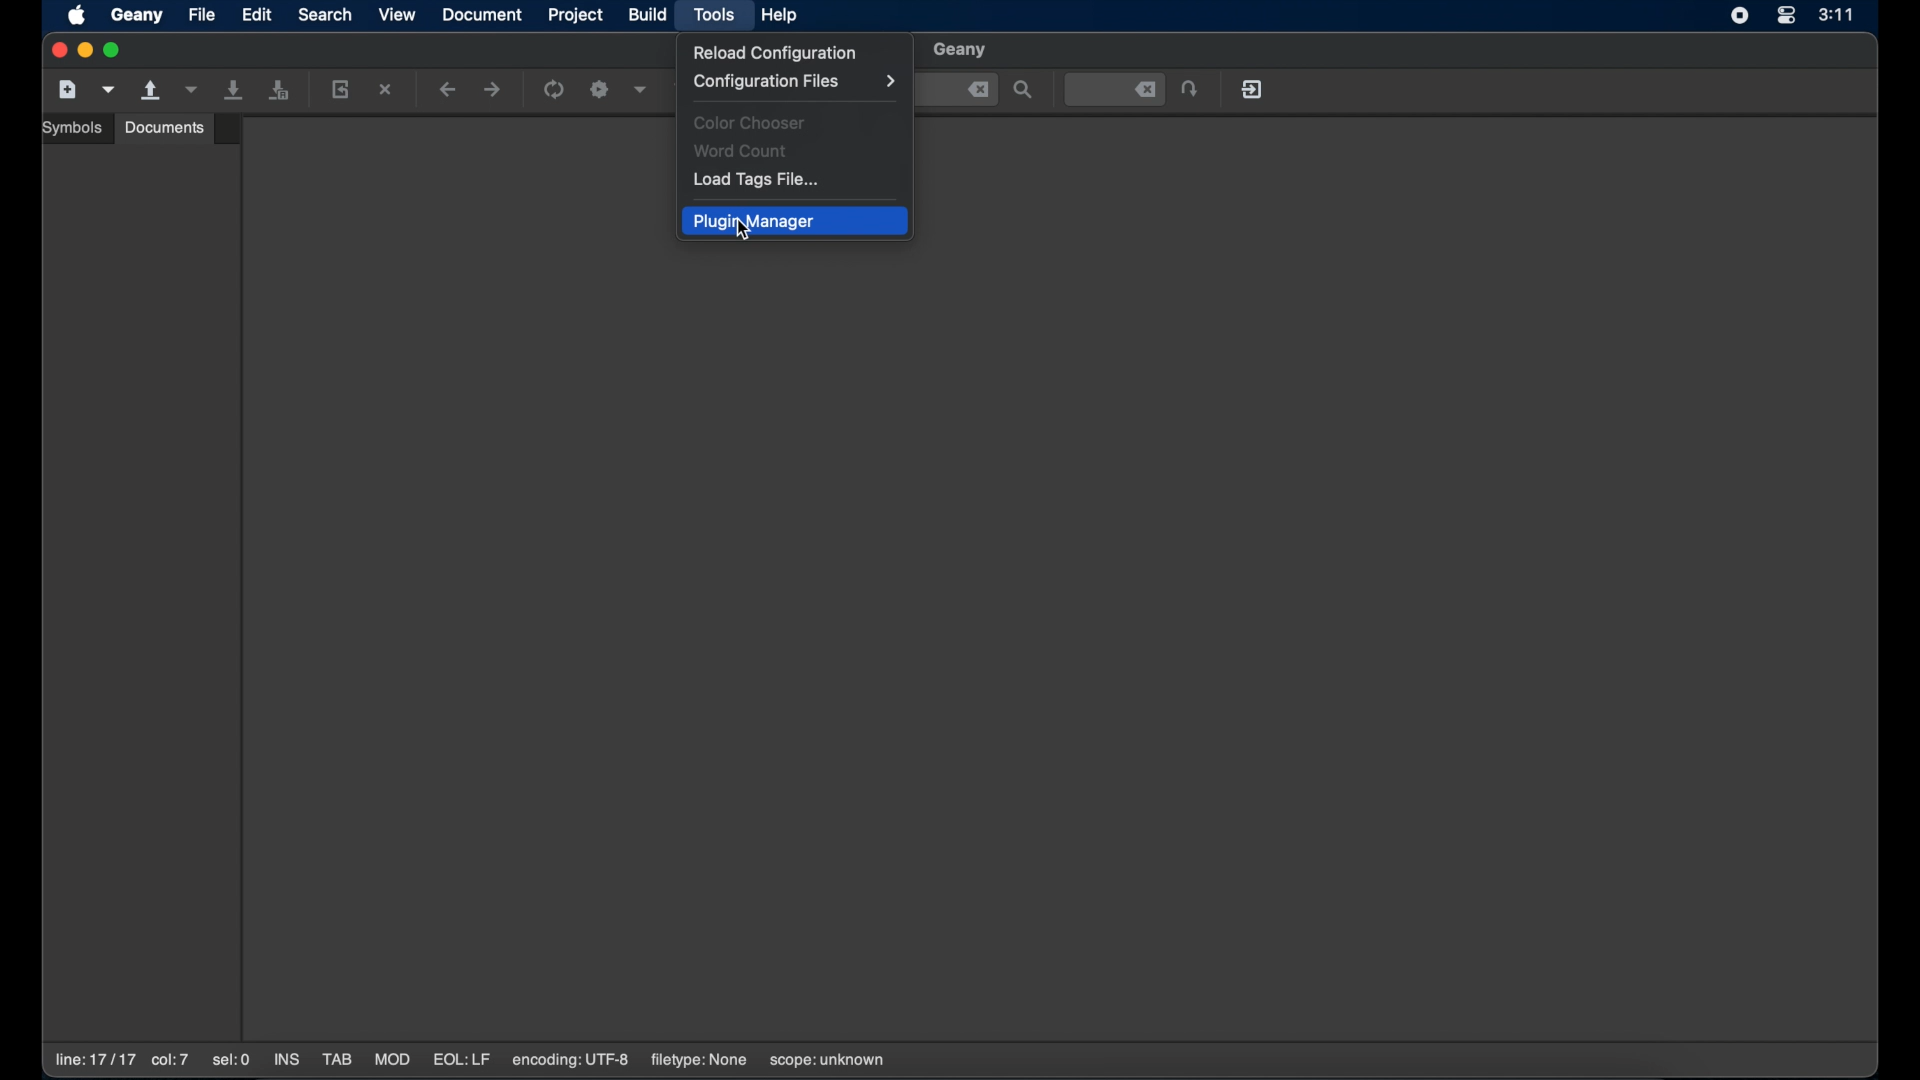 Image resolution: width=1920 pixels, height=1080 pixels. Describe the element at coordinates (203, 14) in the screenshot. I see `file` at that location.